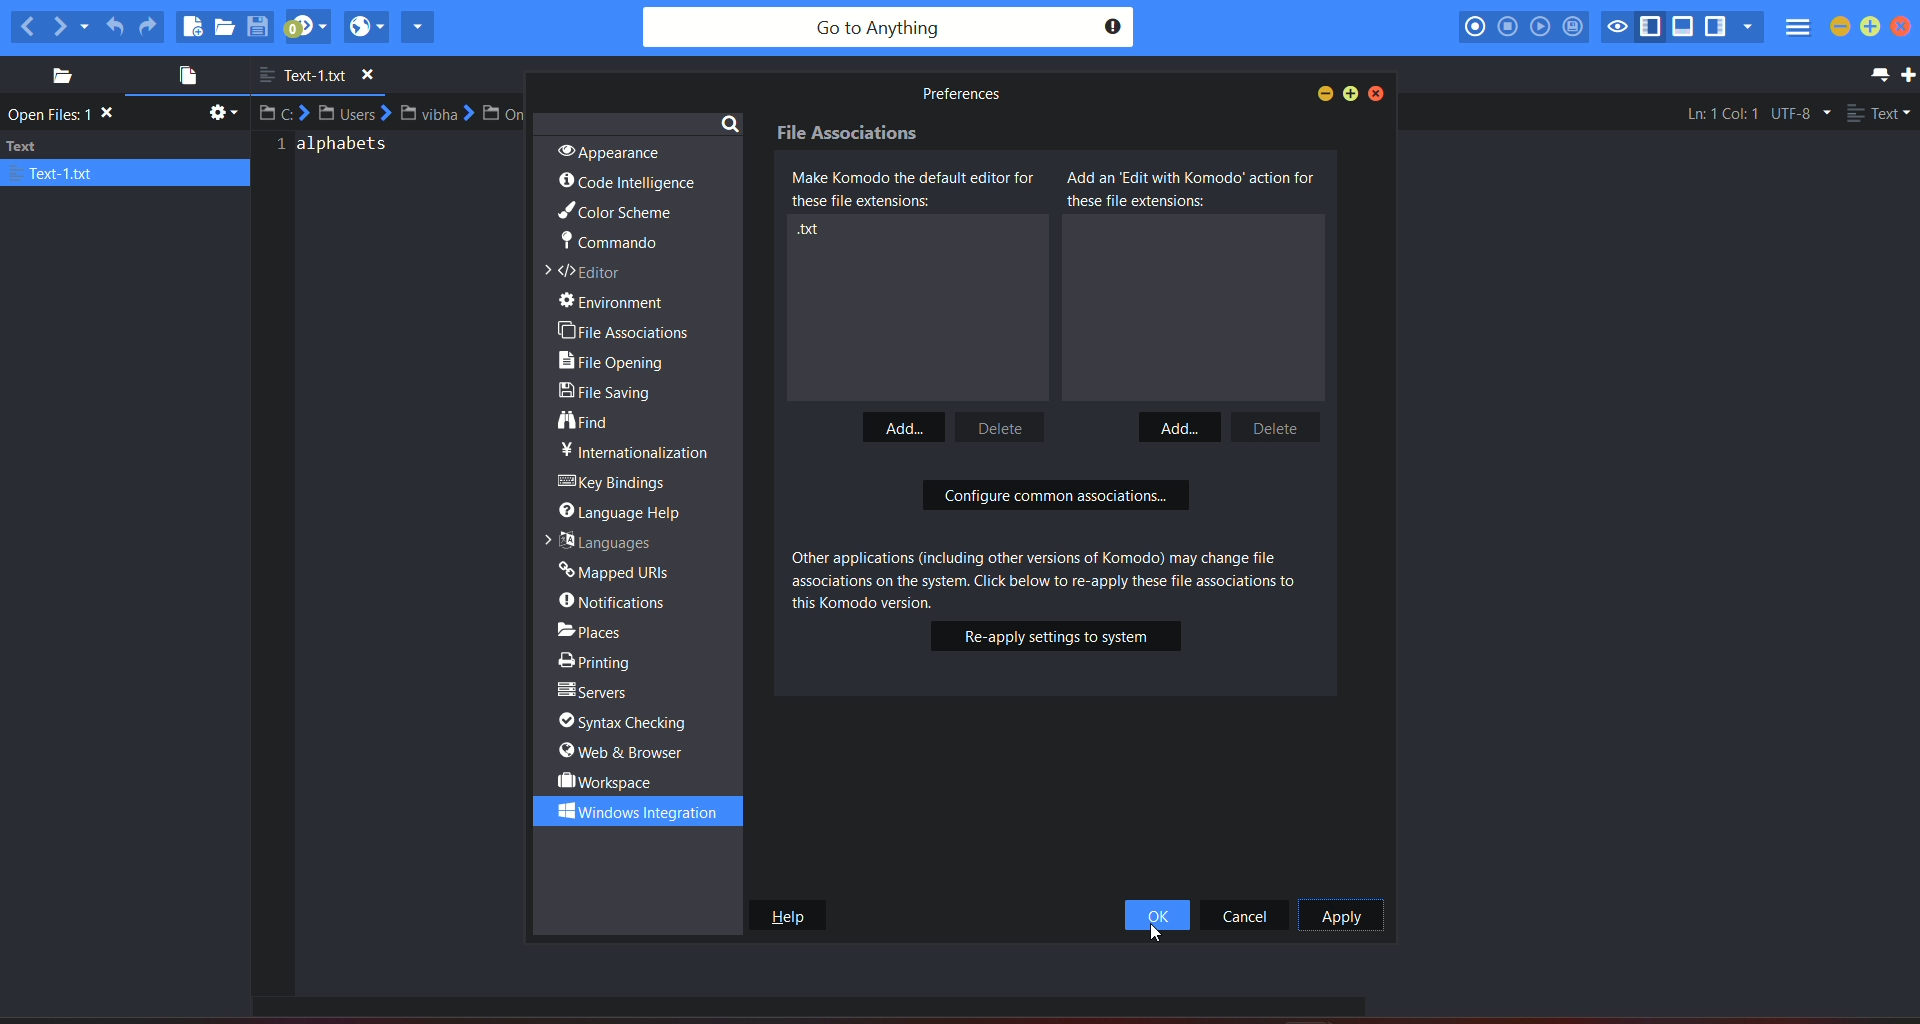 The width and height of the screenshot is (1920, 1024). Describe the element at coordinates (307, 27) in the screenshot. I see `jump to next` at that location.